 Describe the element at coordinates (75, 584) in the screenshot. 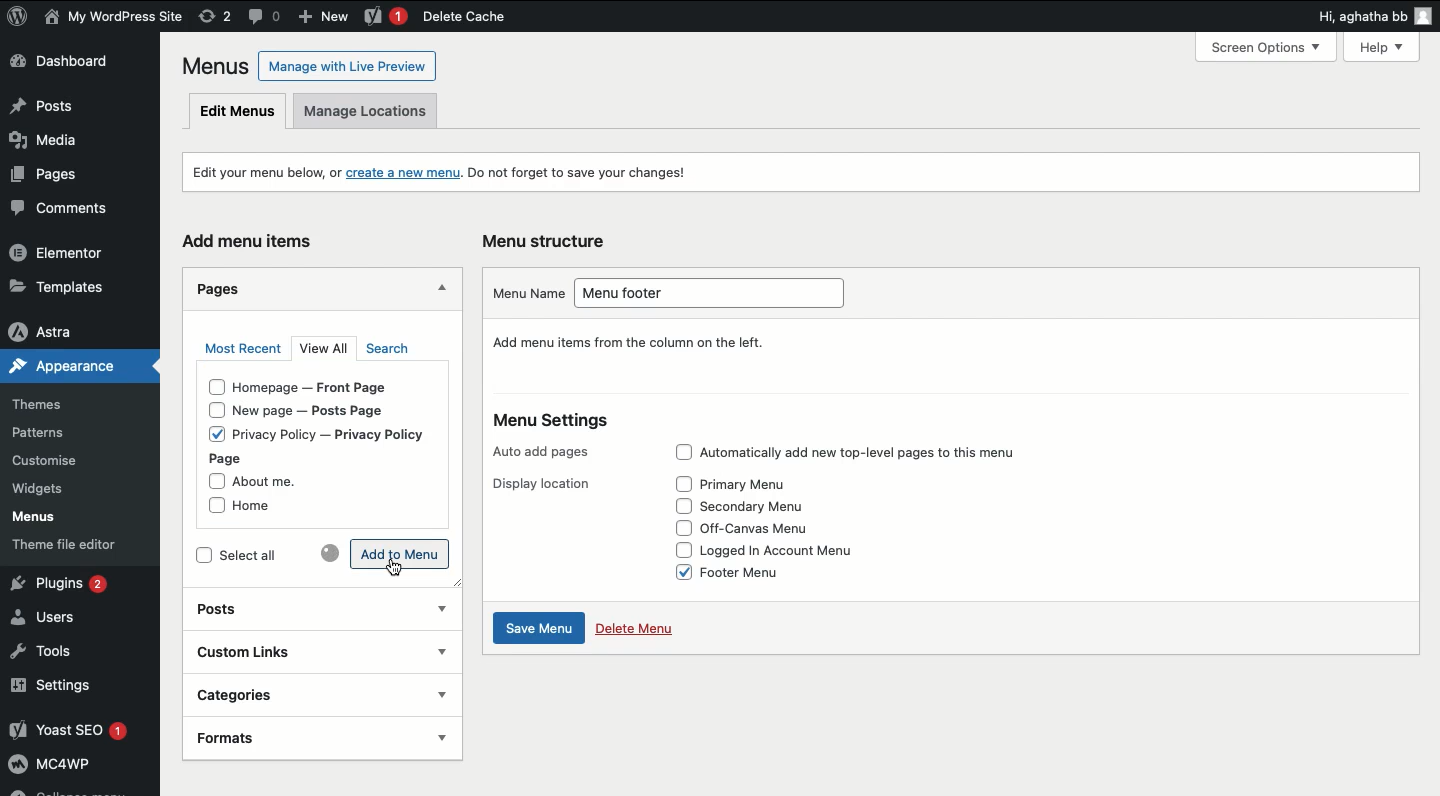

I see `Plugins 2` at that location.